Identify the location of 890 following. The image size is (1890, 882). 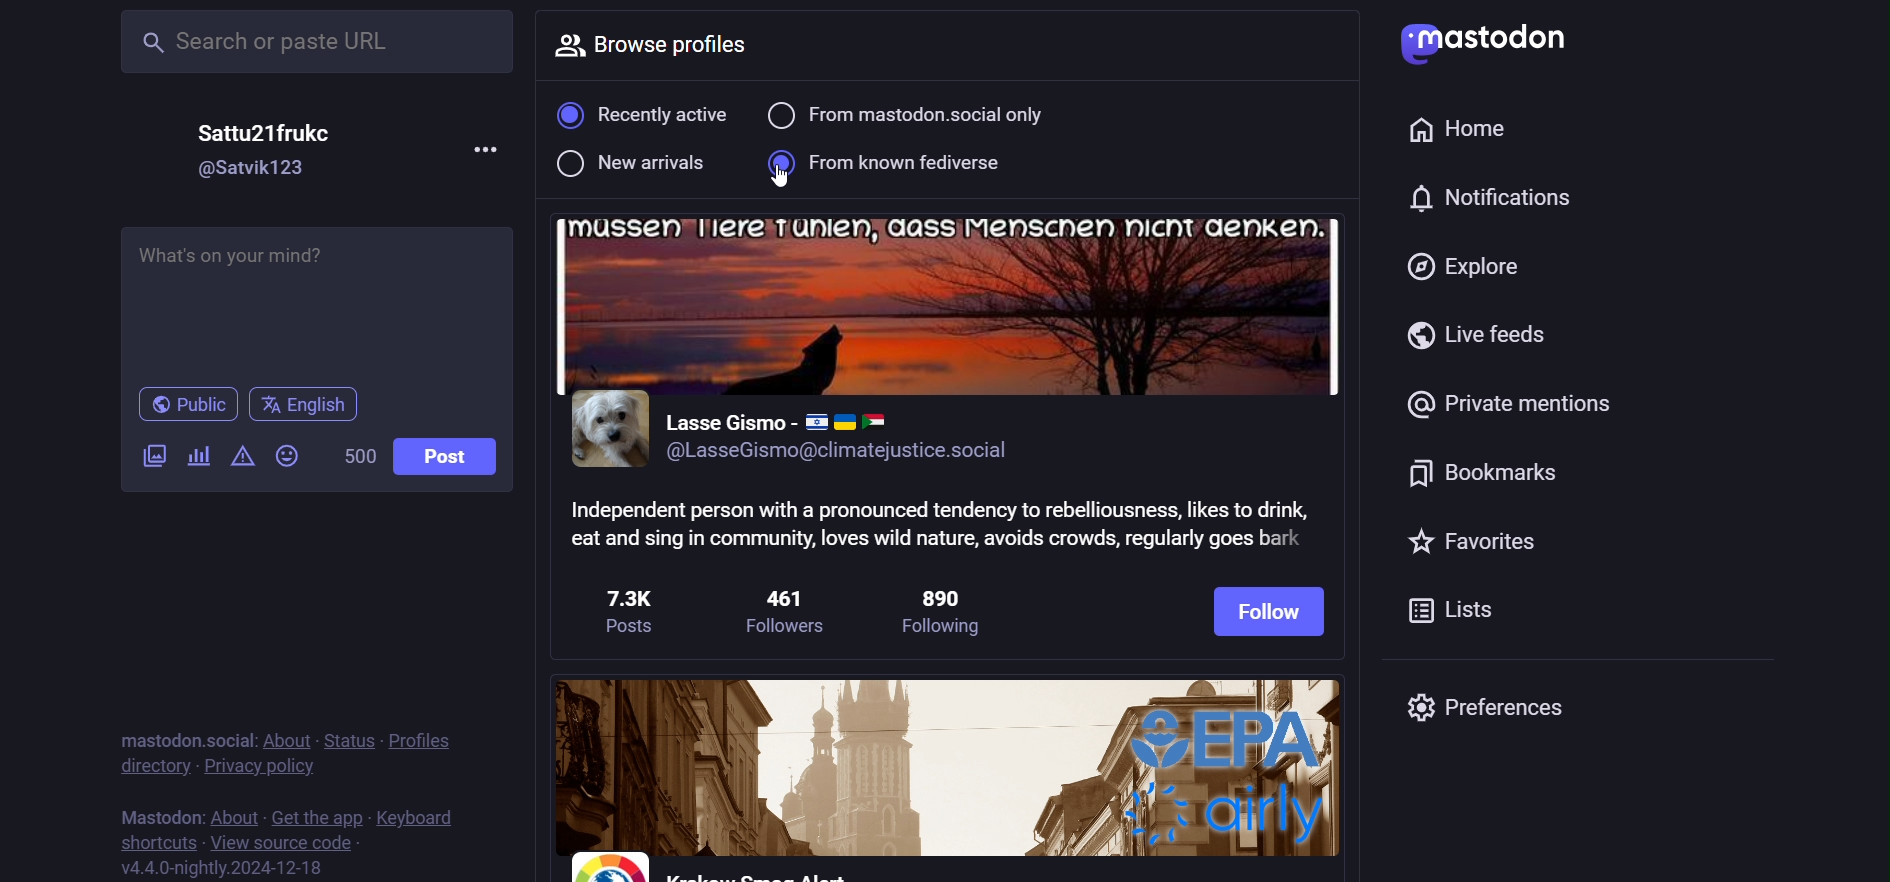
(946, 609).